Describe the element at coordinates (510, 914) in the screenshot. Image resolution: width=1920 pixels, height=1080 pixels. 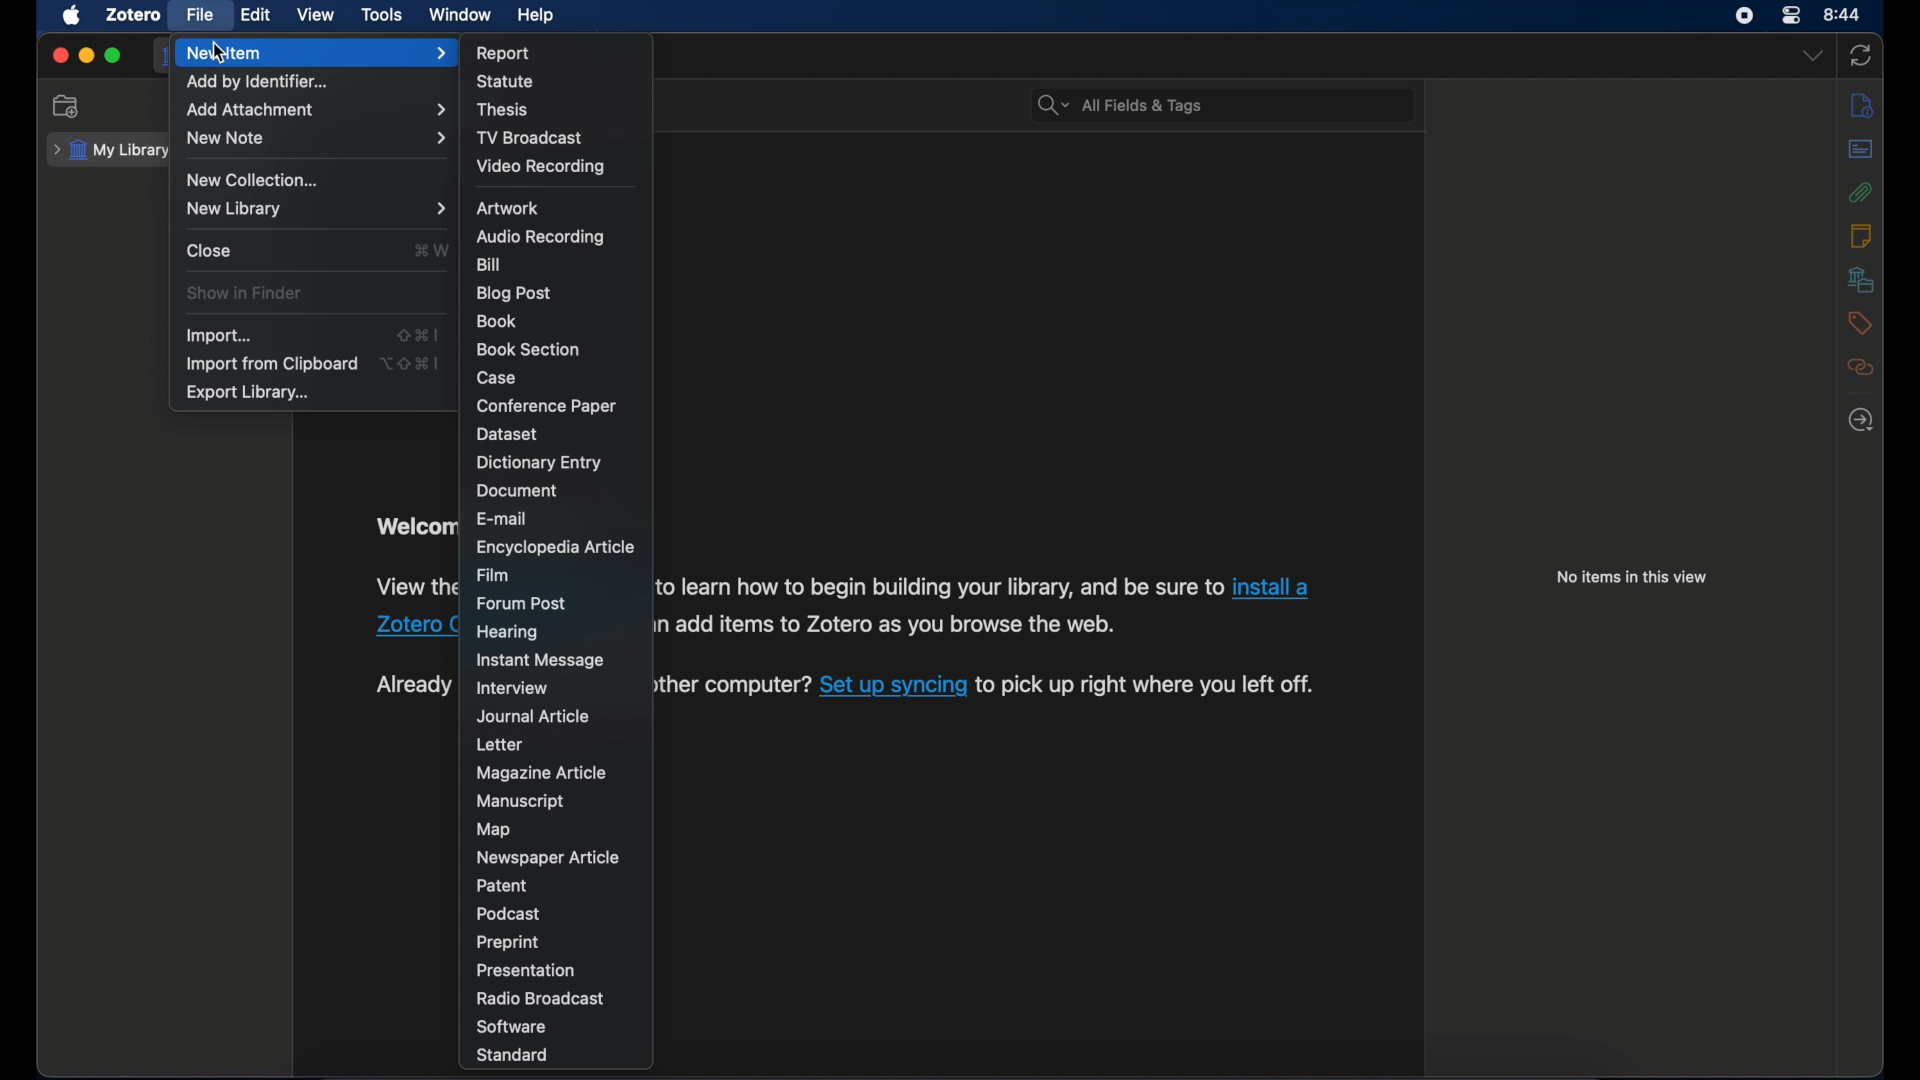
I see `podcast` at that location.